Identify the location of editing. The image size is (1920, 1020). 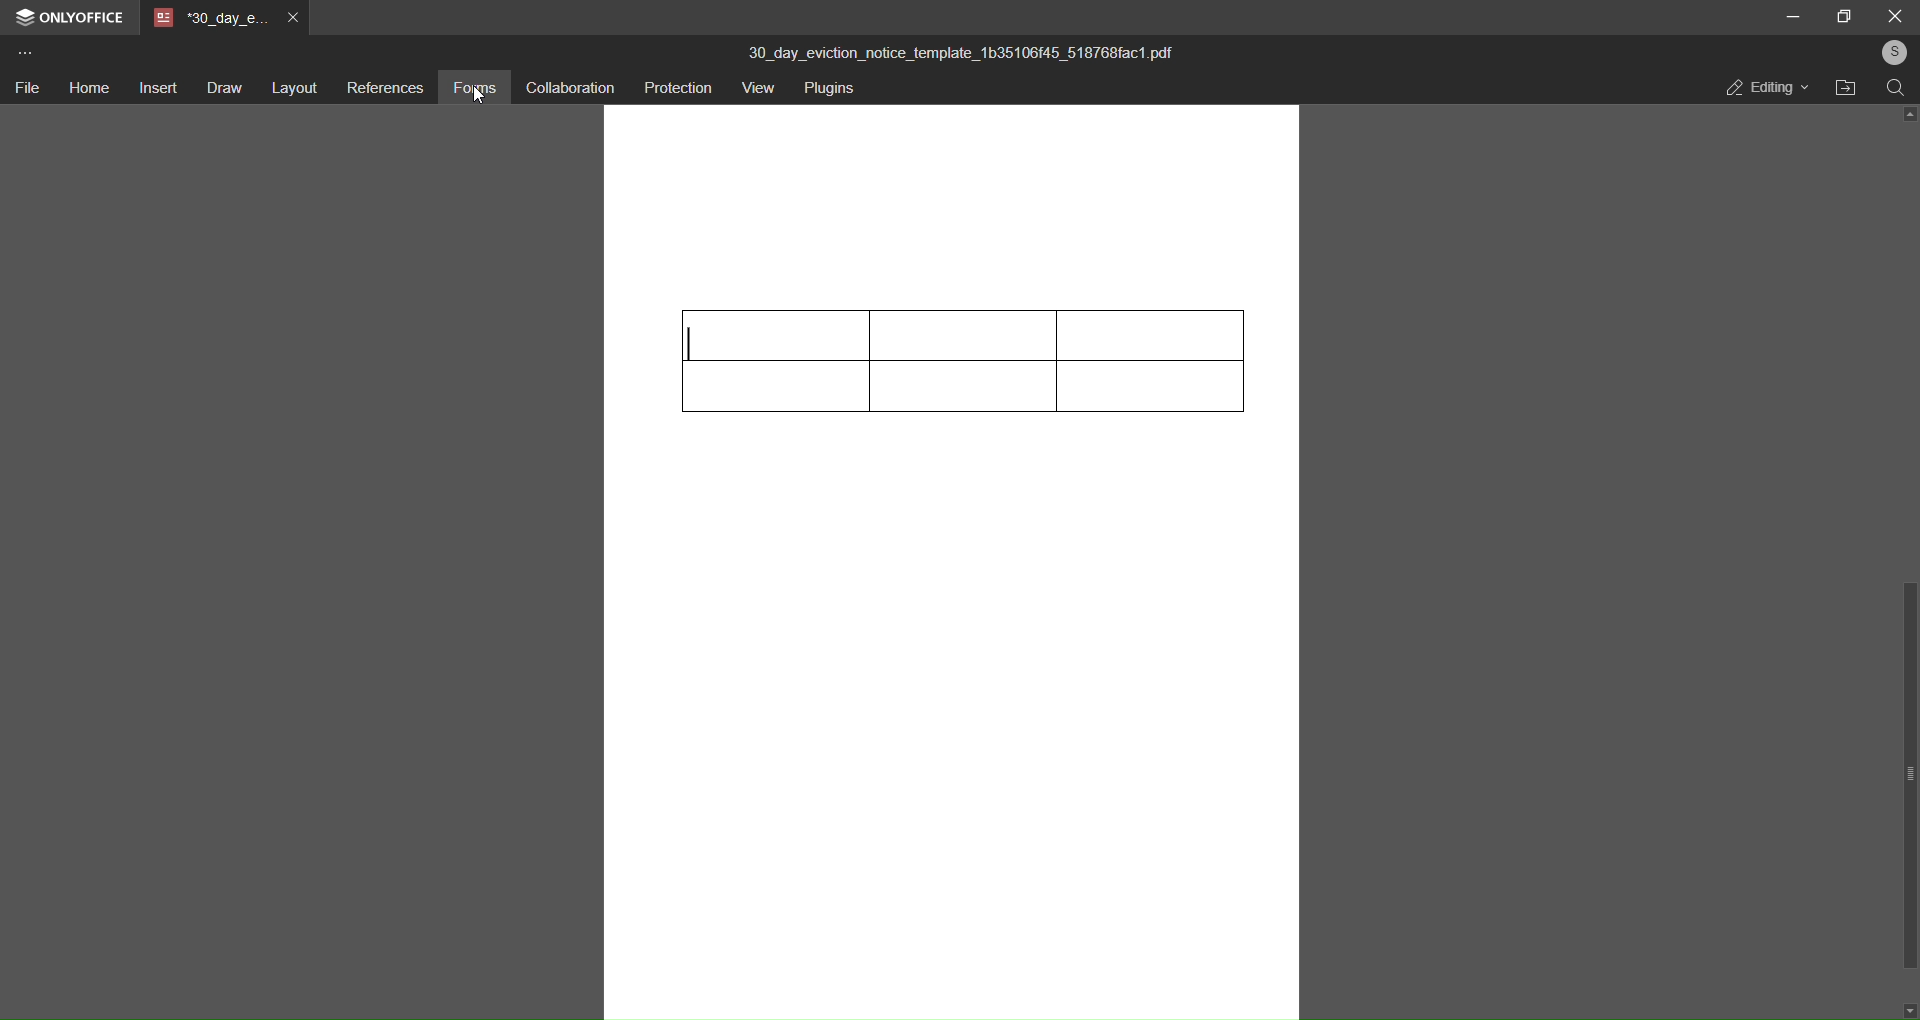
(1766, 91).